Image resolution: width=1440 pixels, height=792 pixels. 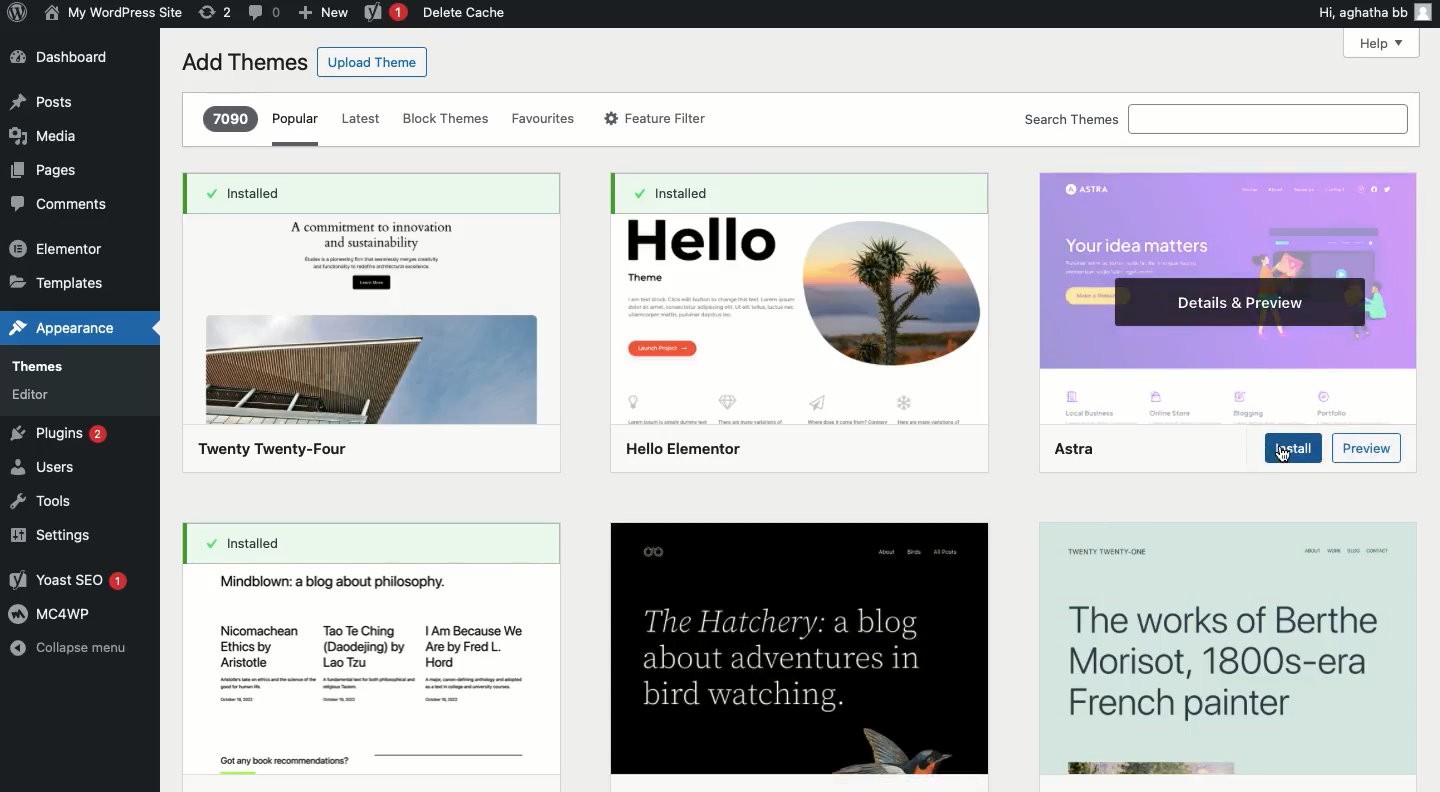 What do you see at coordinates (60, 208) in the screenshot?
I see `Comment` at bounding box center [60, 208].